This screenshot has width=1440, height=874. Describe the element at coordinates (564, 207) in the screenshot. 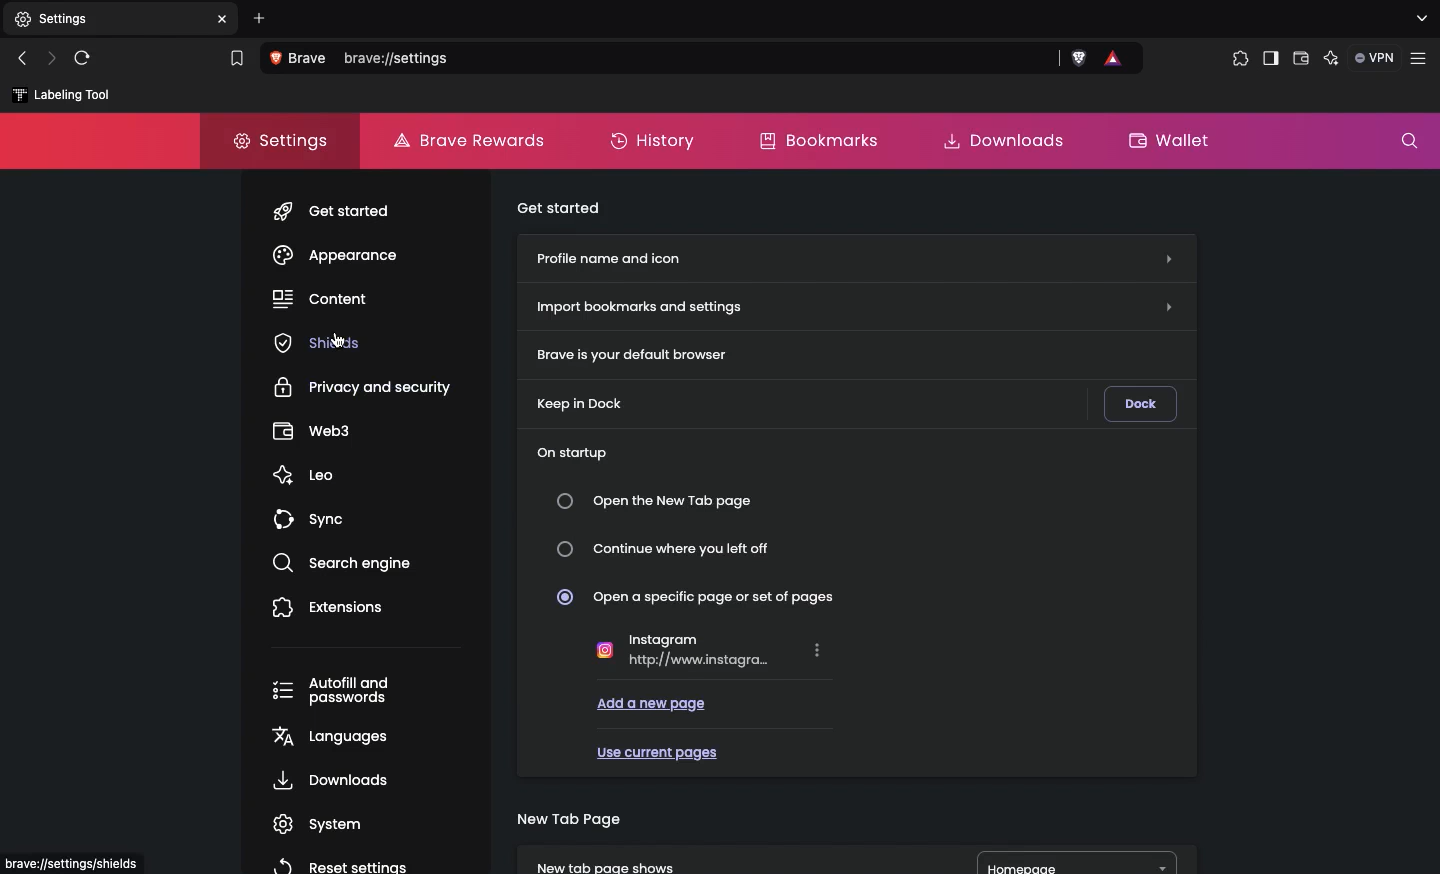

I see `Get started` at that location.